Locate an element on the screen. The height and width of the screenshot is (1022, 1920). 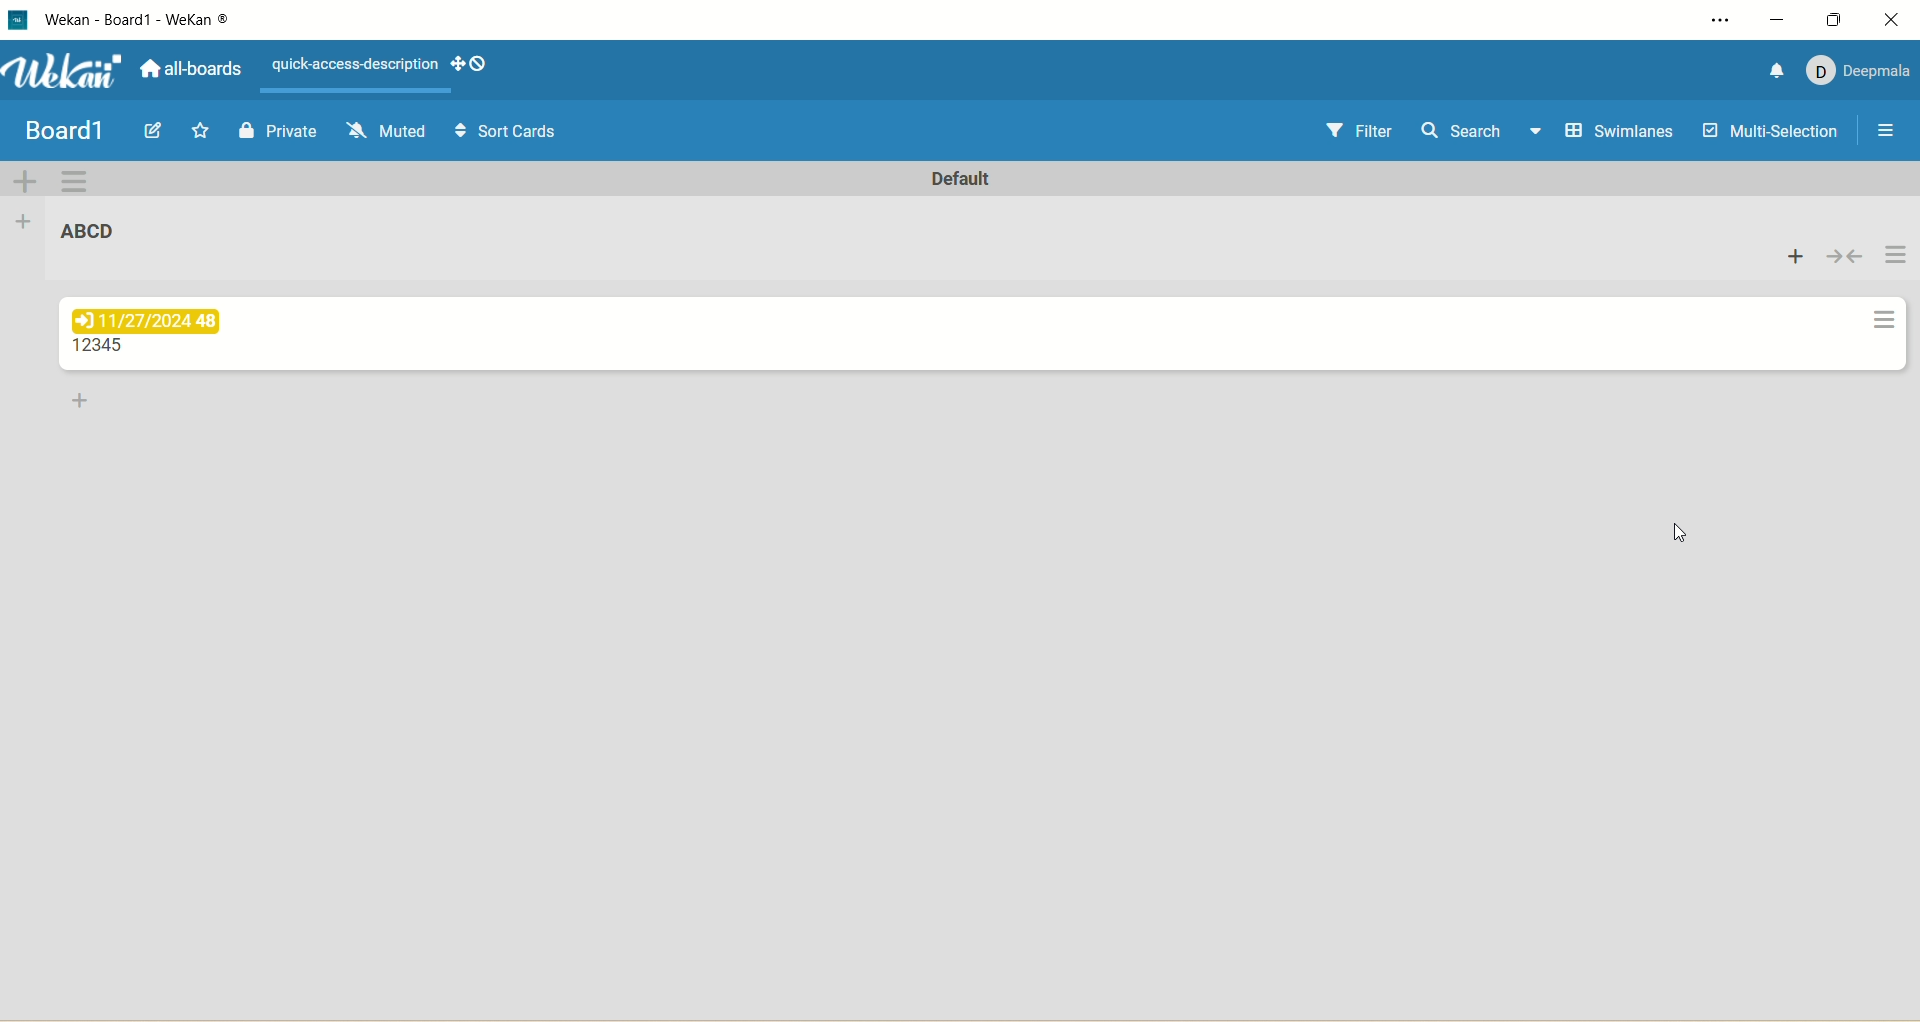
title is located at coordinates (140, 25).